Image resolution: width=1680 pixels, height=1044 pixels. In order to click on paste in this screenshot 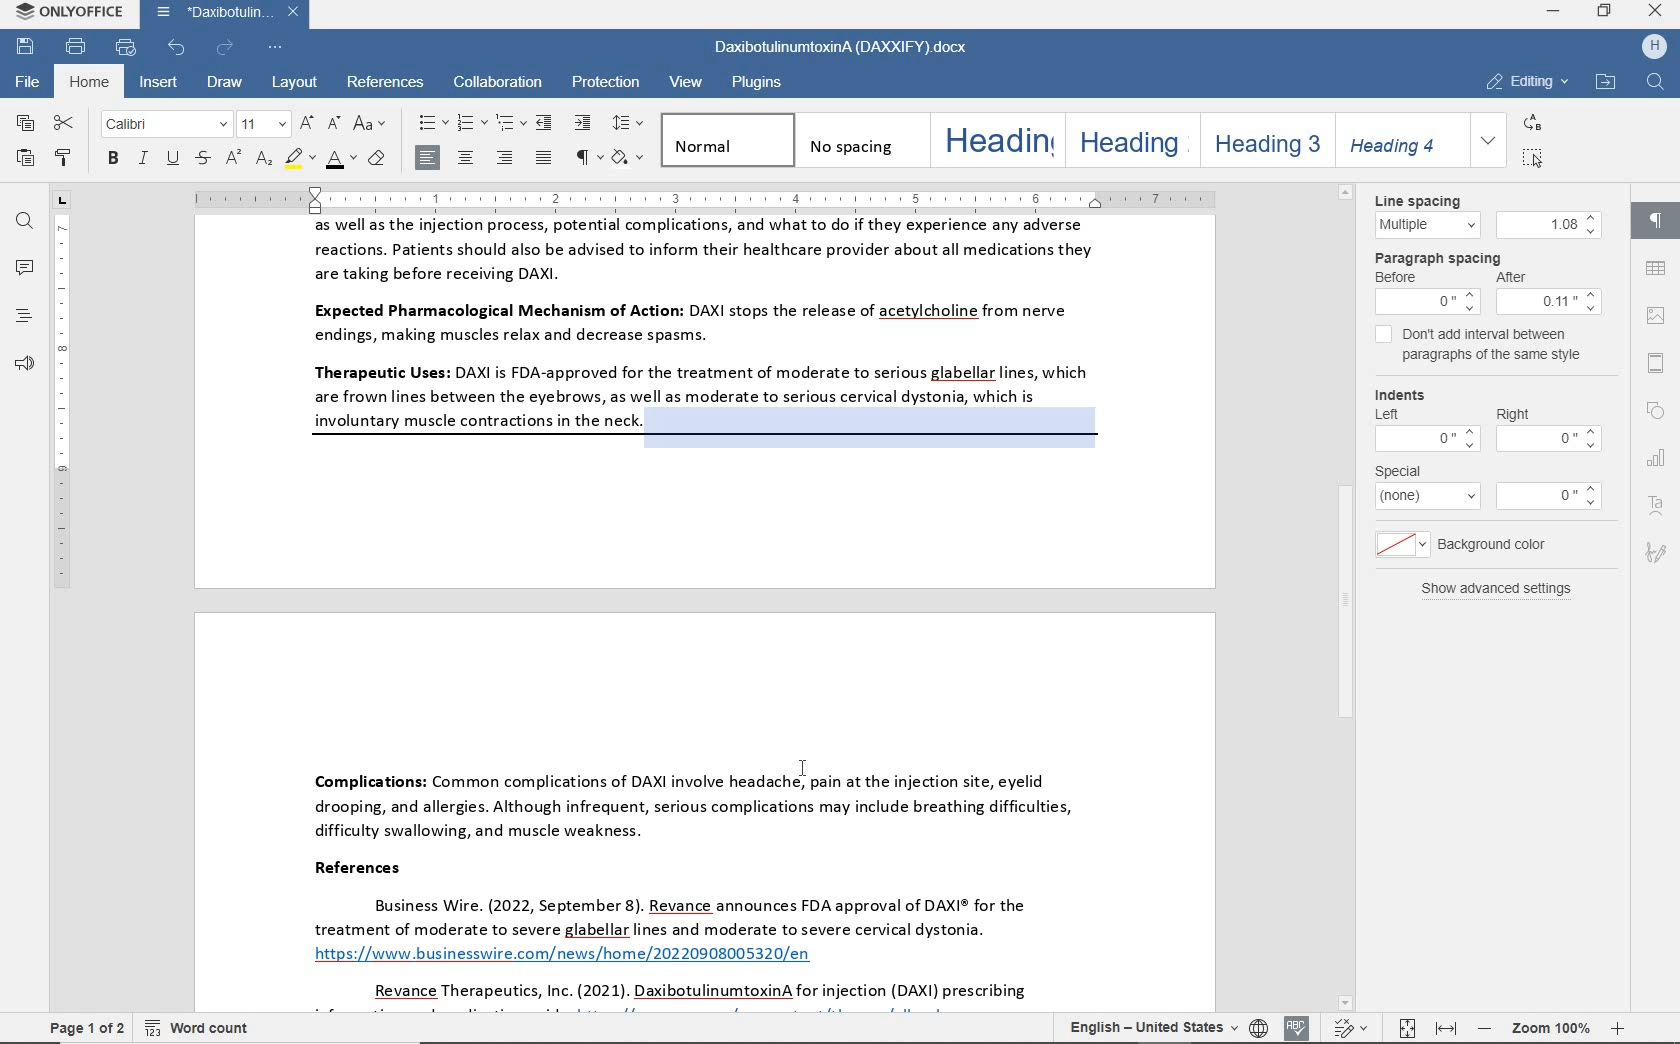, I will do `click(26, 160)`.